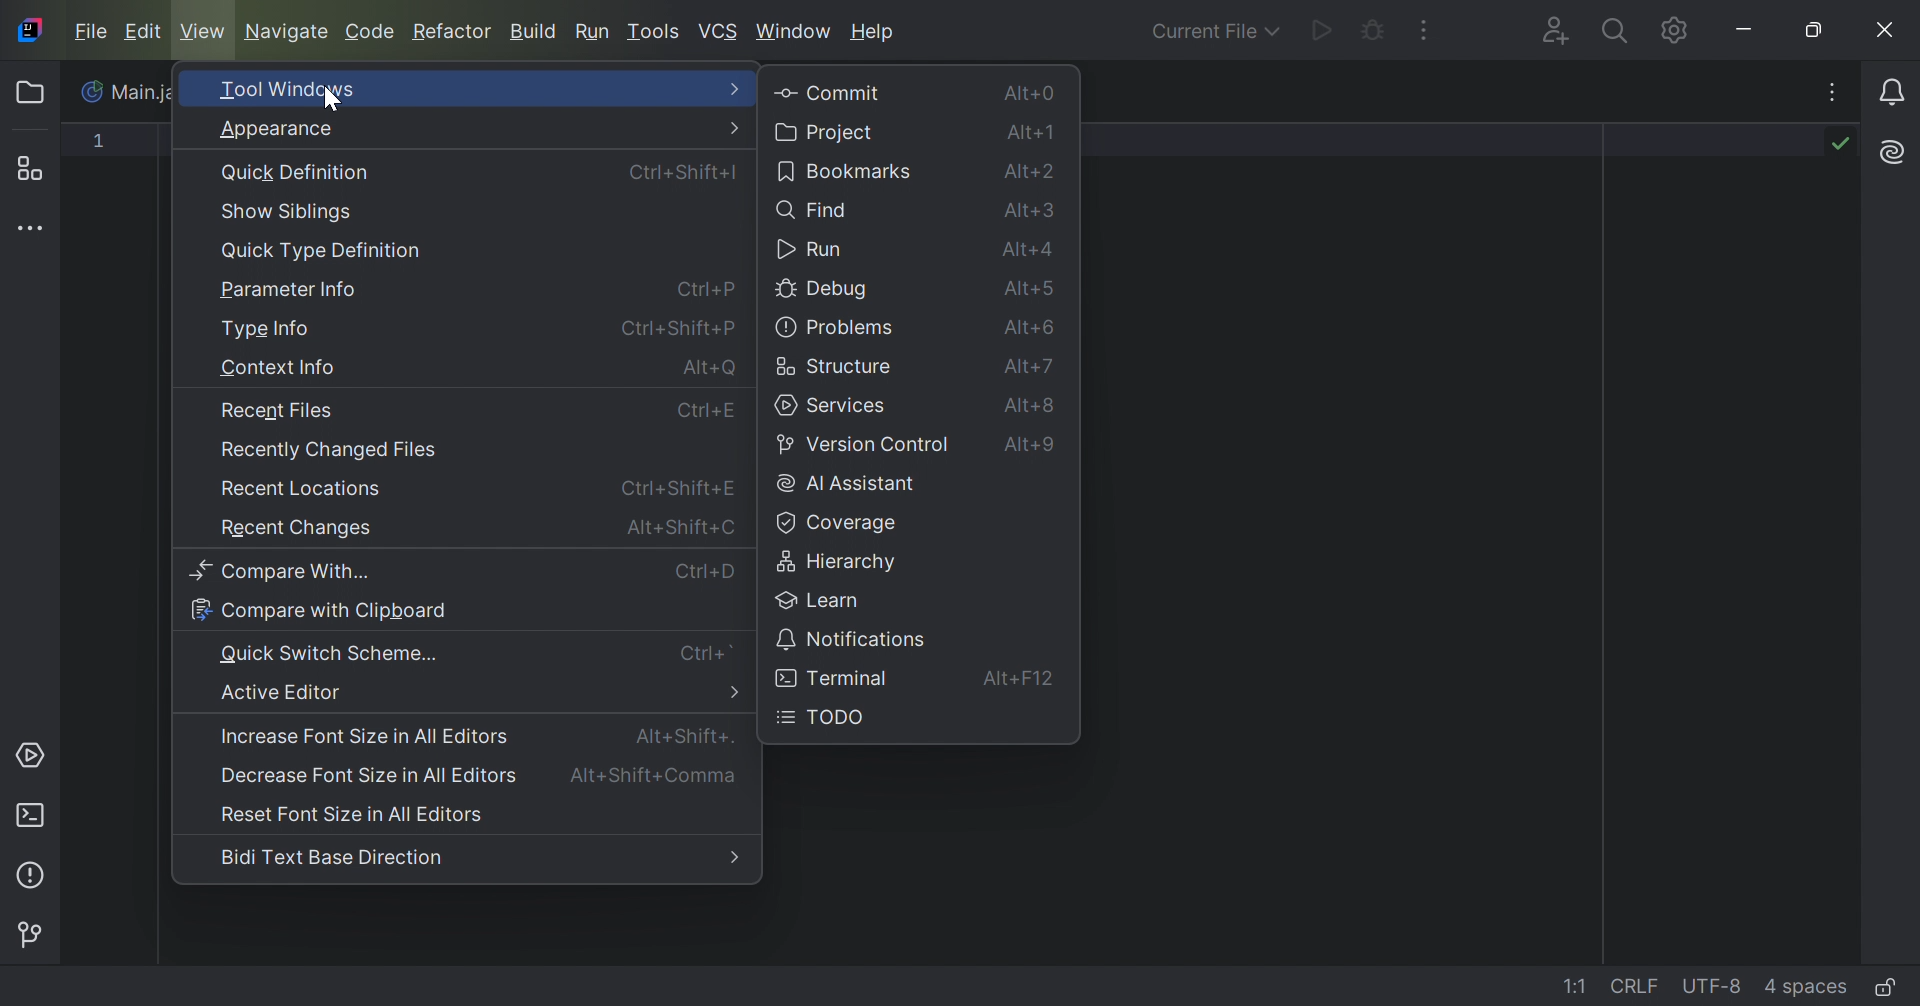  What do you see at coordinates (841, 559) in the screenshot?
I see `Hierarchy` at bounding box center [841, 559].